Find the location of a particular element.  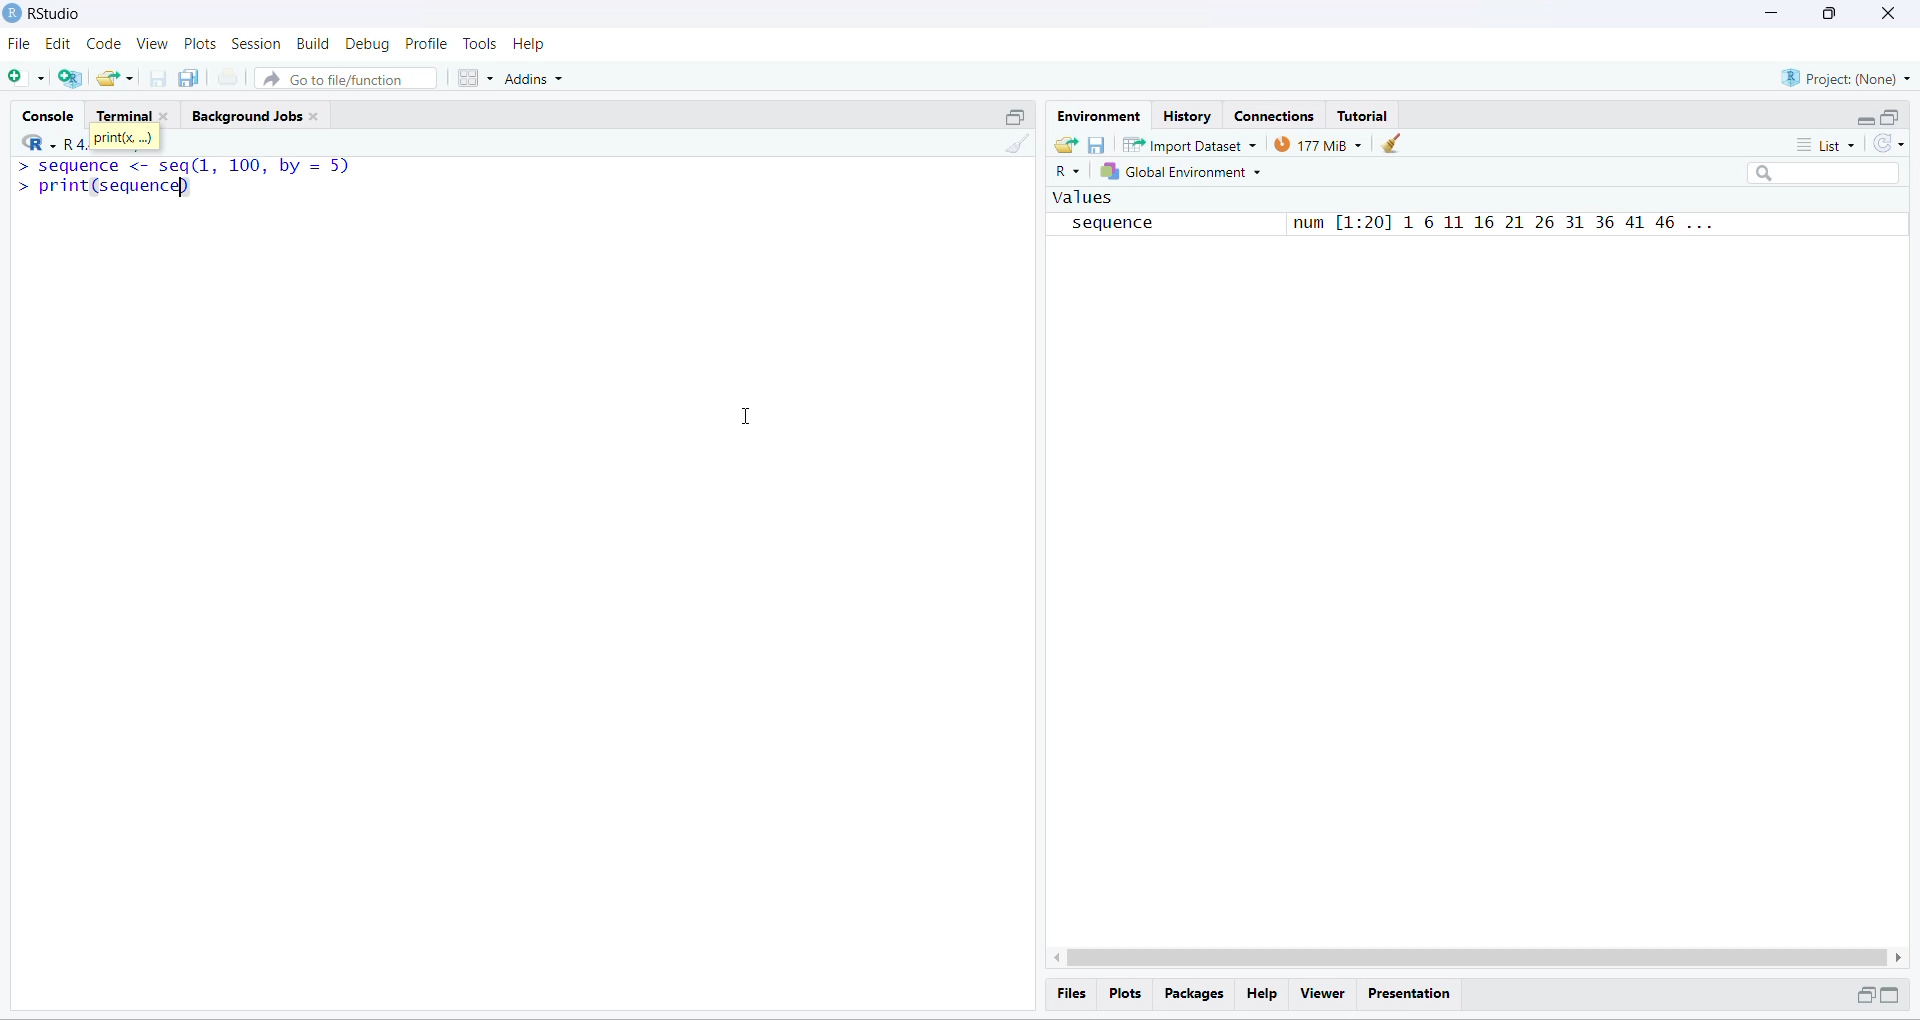

Profile is located at coordinates (425, 43).